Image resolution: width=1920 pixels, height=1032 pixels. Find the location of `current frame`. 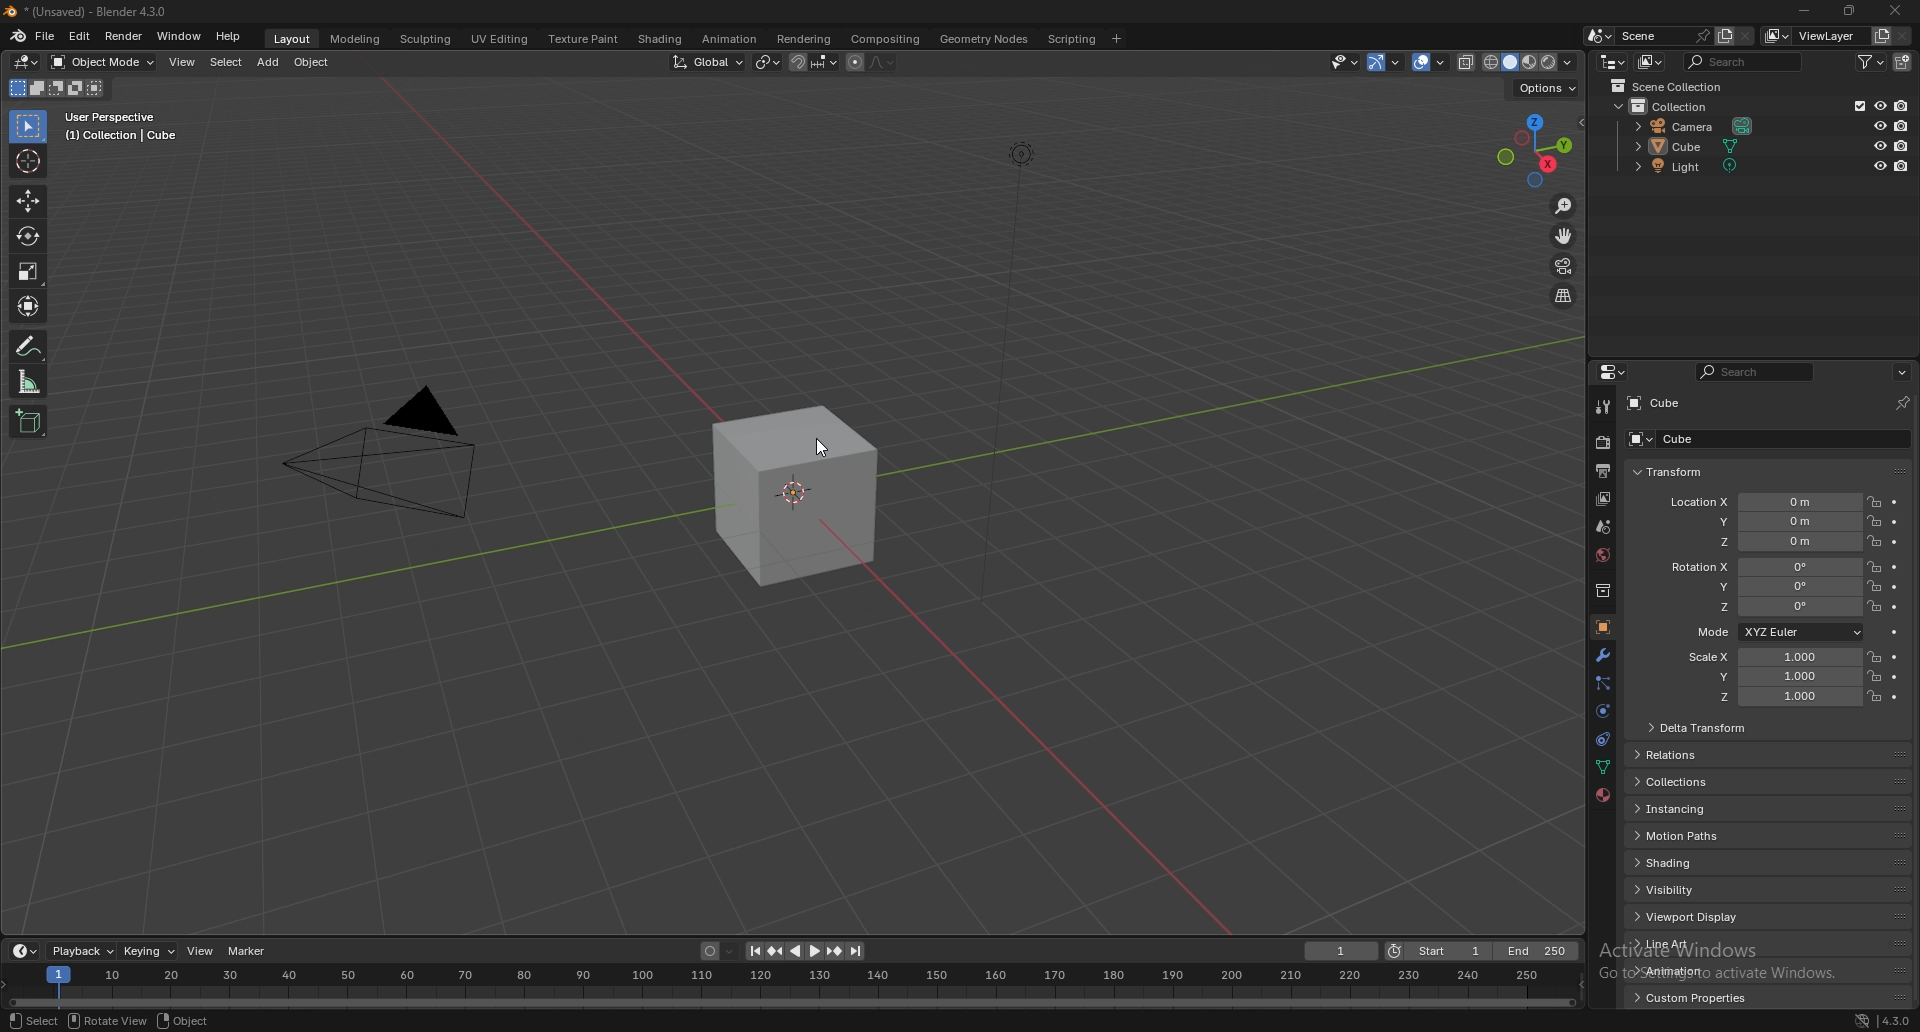

current frame is located at coordinates (1342, 951).